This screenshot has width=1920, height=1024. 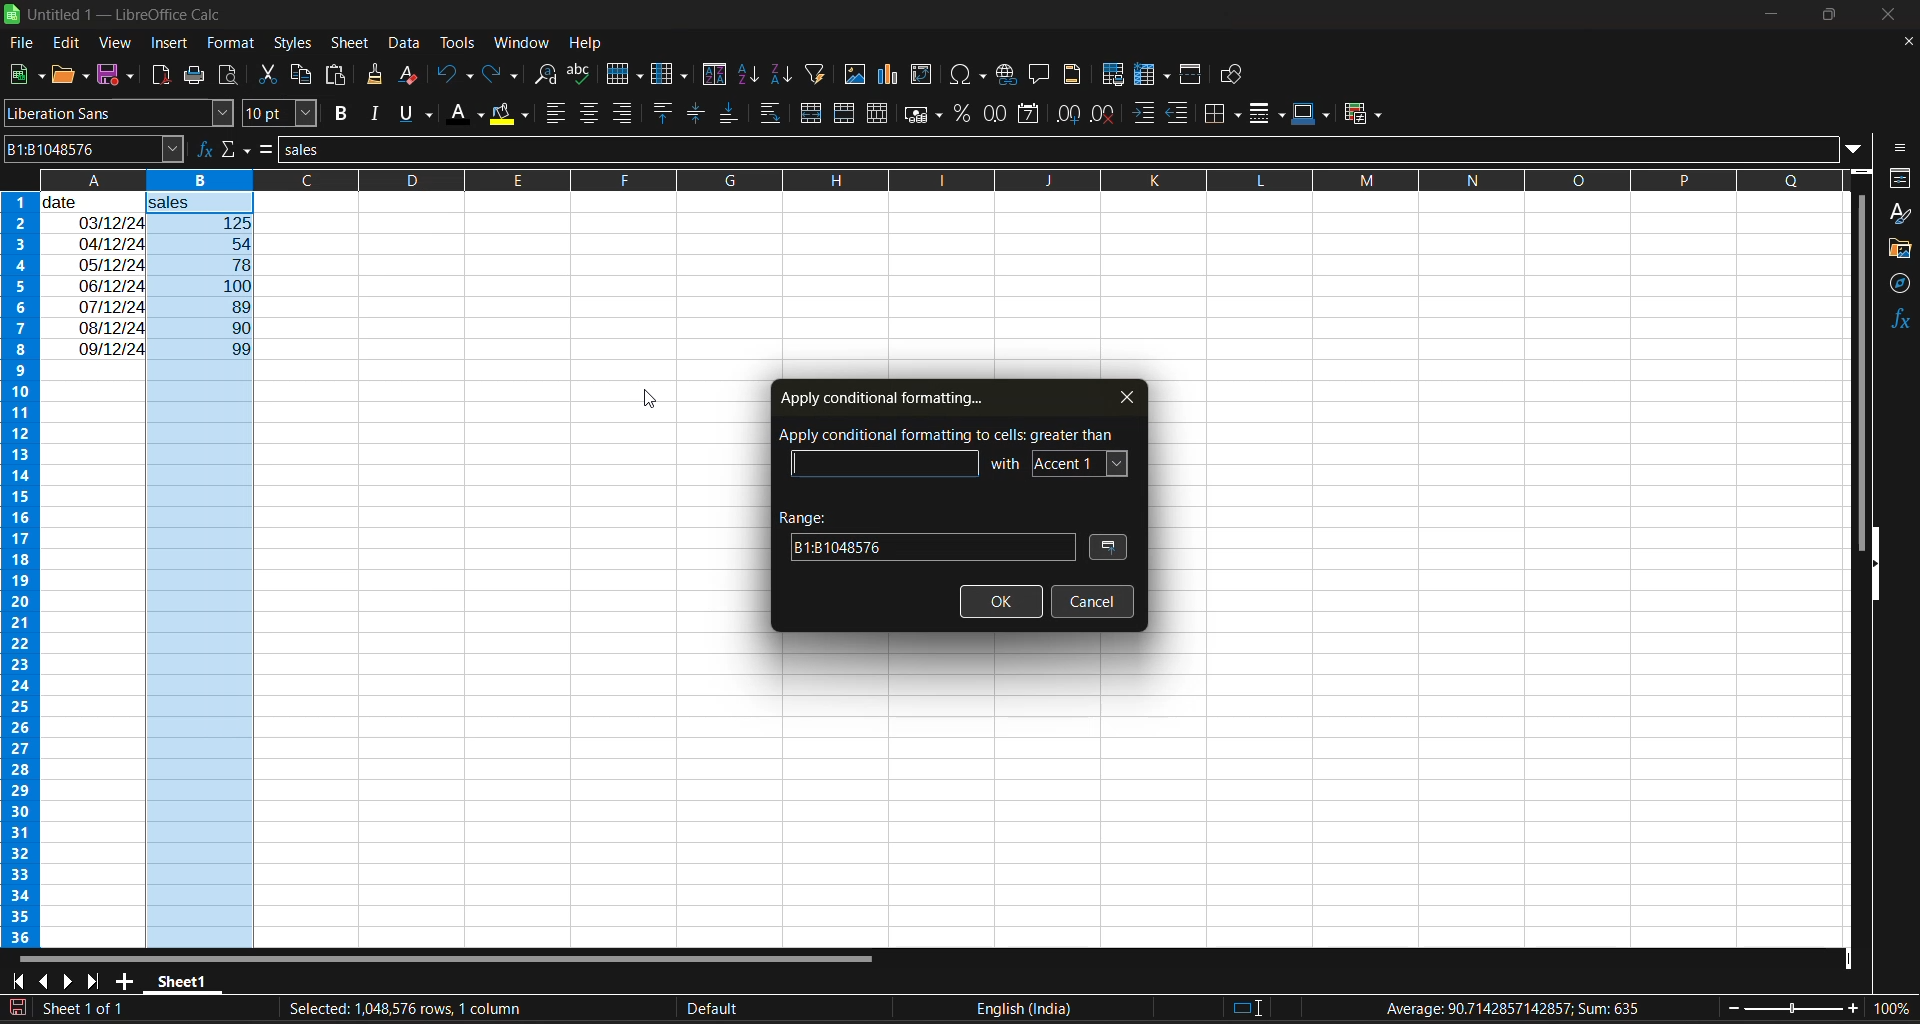 I want to click on font name, so click(x=118, y=113).